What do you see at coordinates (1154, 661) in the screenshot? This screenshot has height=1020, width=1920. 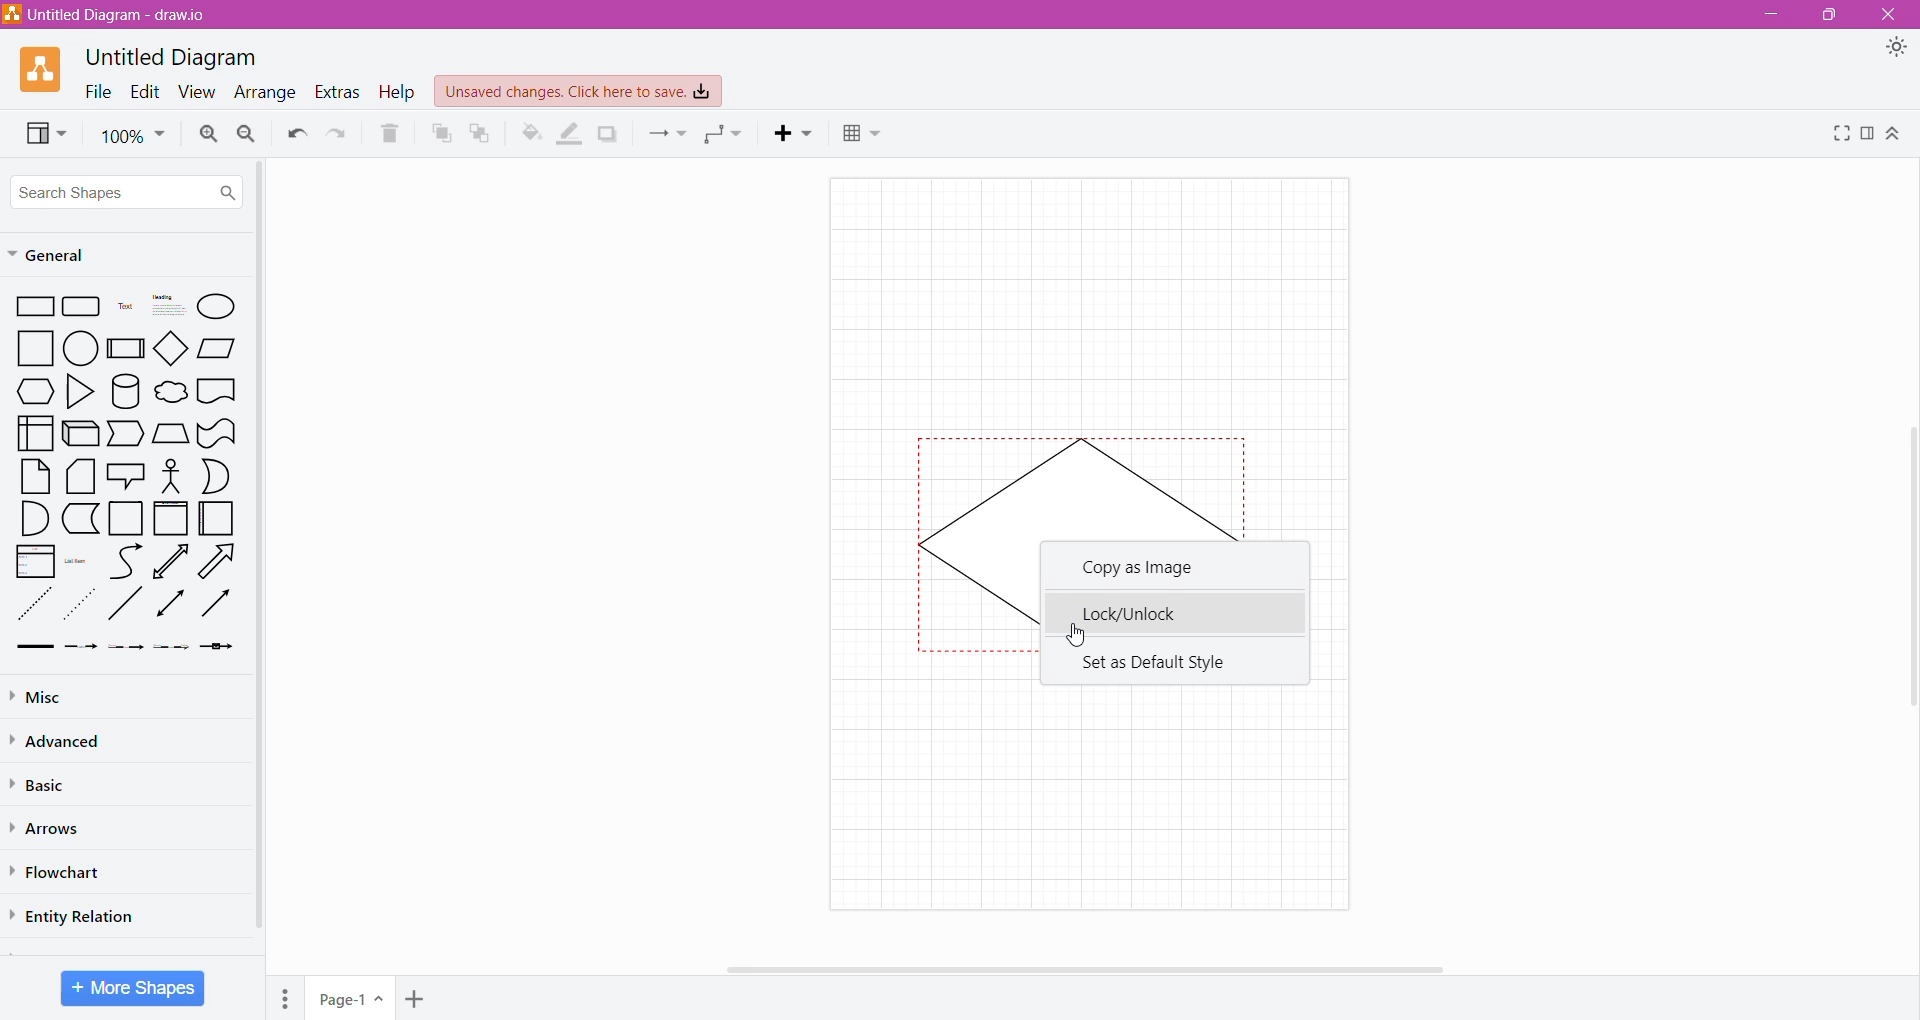 I see `Set as Default Style` at bounding box center [1154, 661].